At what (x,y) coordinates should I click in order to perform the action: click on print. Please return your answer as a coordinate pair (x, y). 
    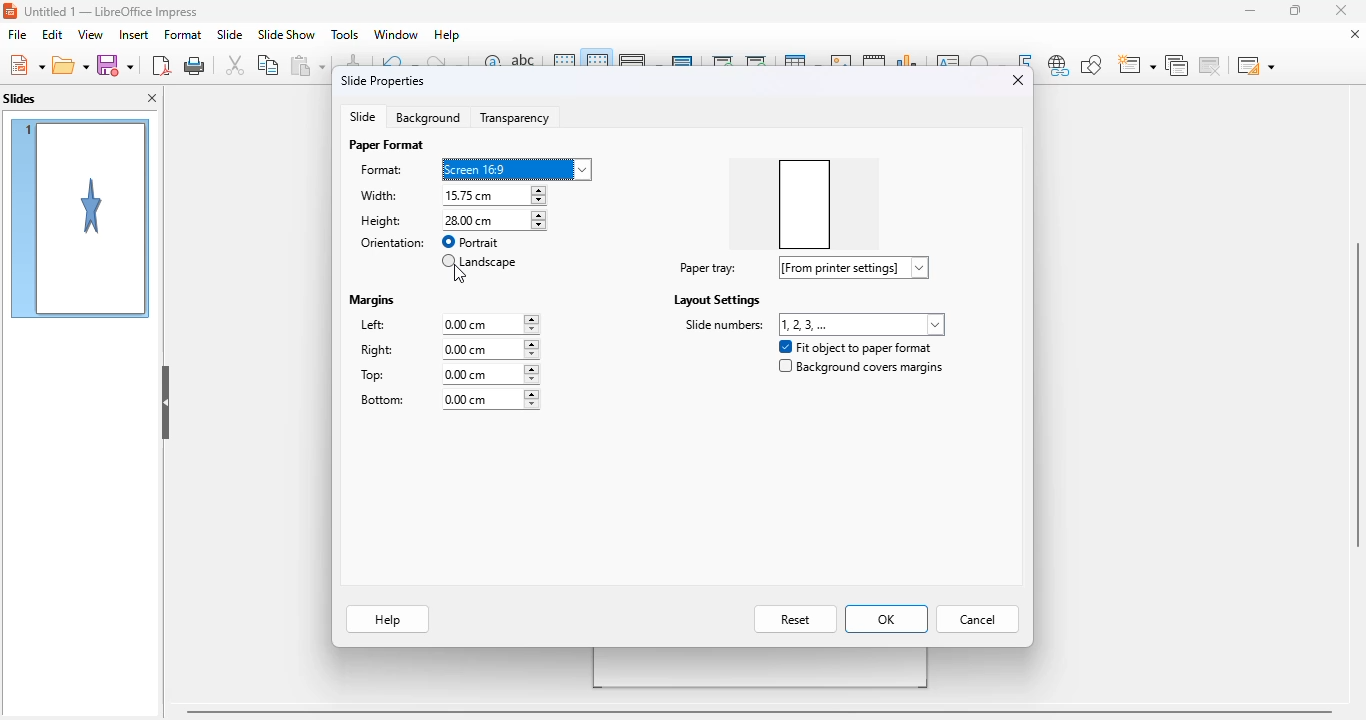
    Looking at the image, I should click on (196, 64).